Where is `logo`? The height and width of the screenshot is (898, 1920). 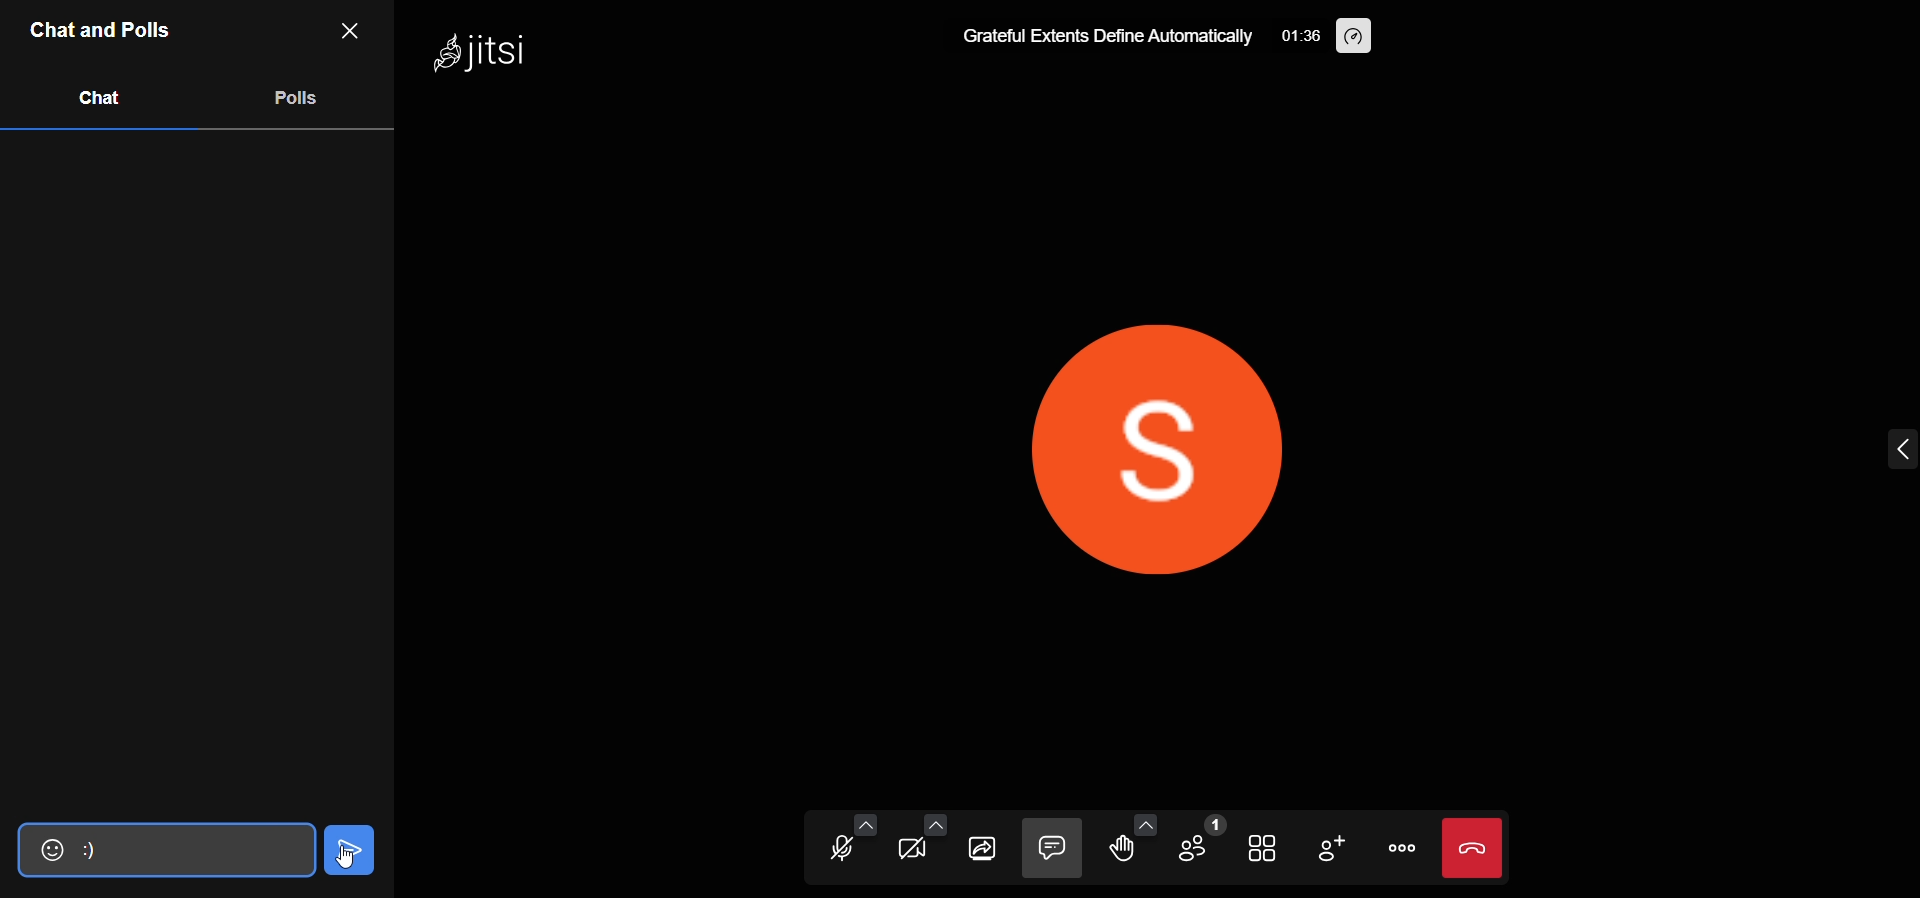
logo is located at coordinates (499, 52).